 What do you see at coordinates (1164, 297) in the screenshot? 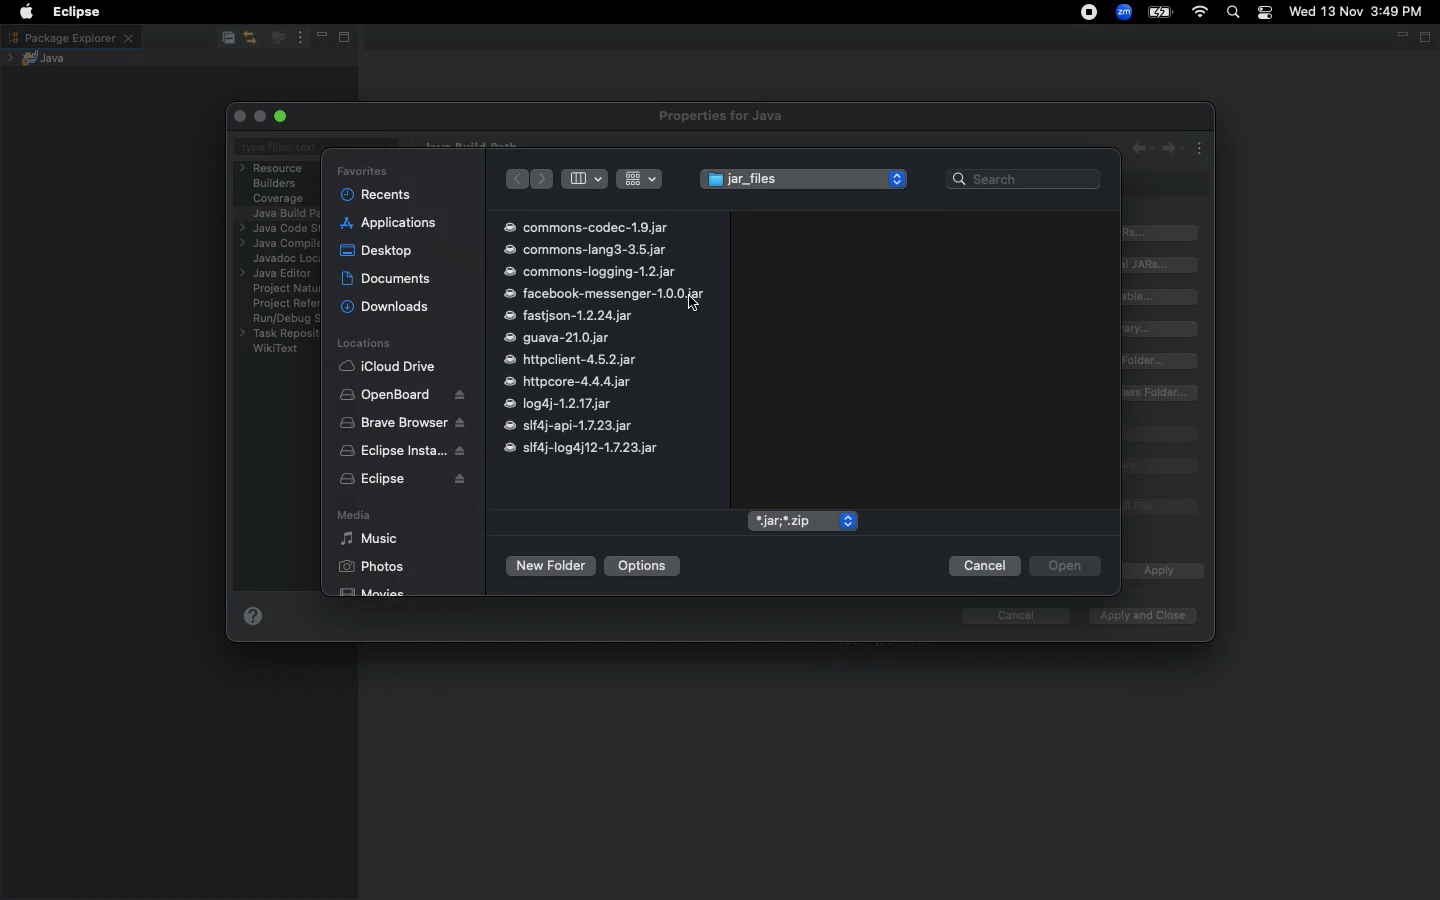
I see `Add variable` at bounding box center [1164, 297].